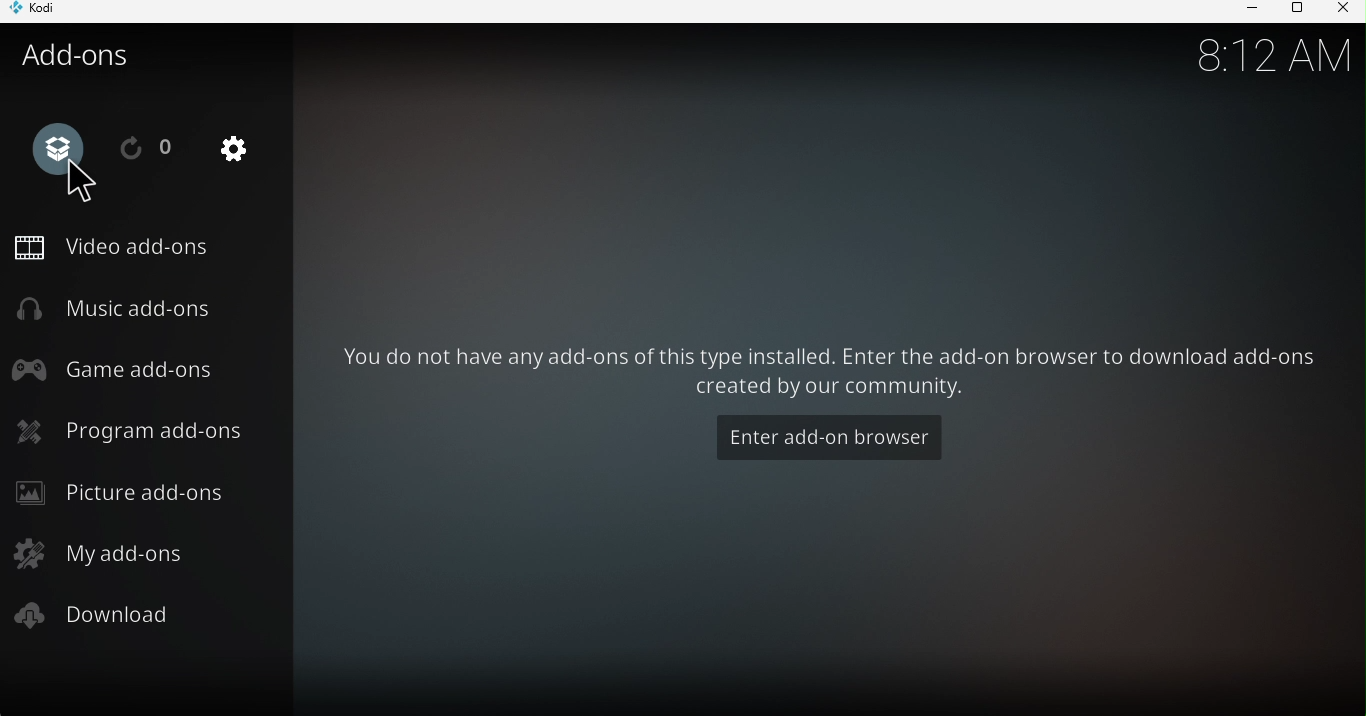 This screenshot has height=716, width=1366. What do you see at coordinates (148, 148) in the screenshot?
I see `Refresh` at bounding box center [148, 148].